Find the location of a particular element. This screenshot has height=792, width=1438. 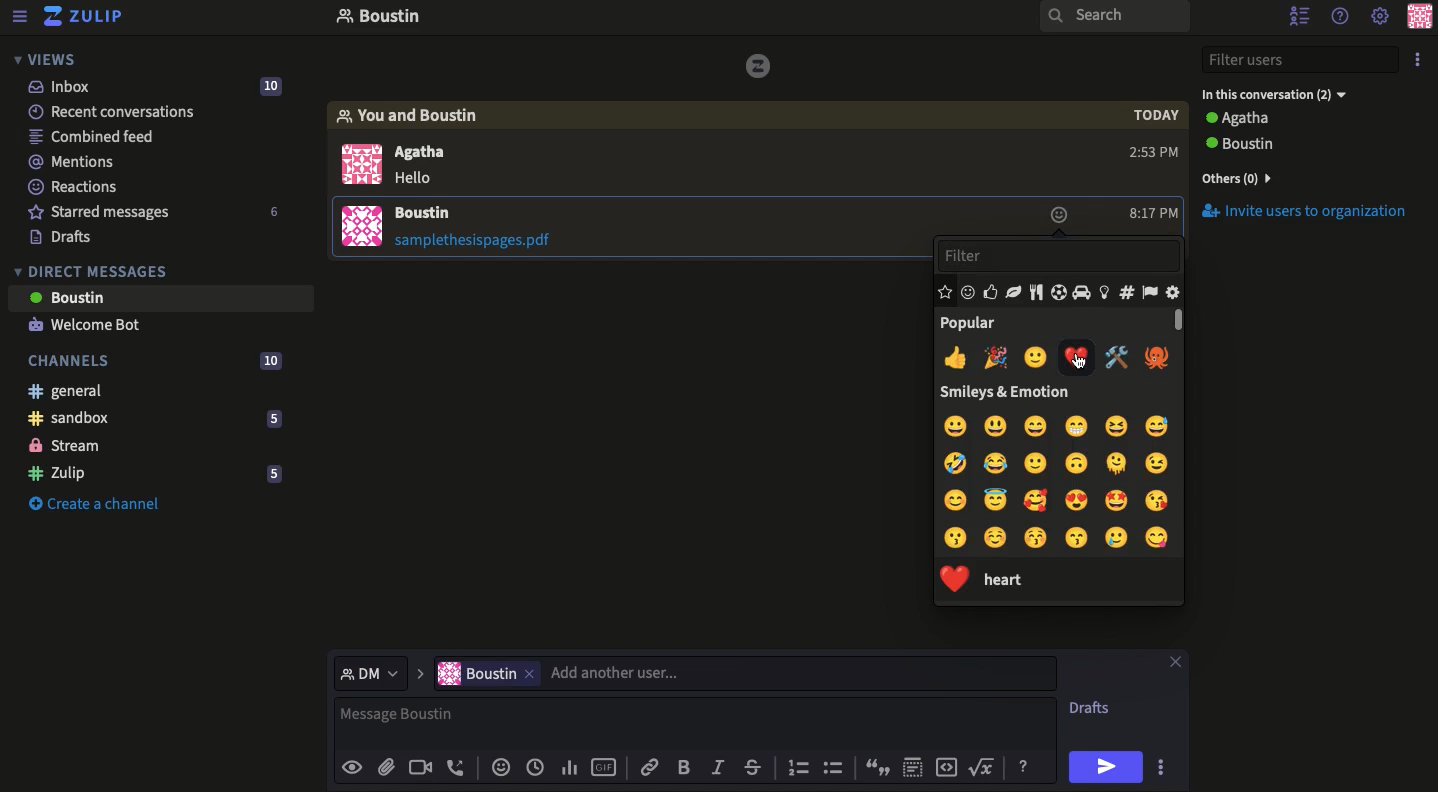

Reactions is located at coordinates (75, 189).